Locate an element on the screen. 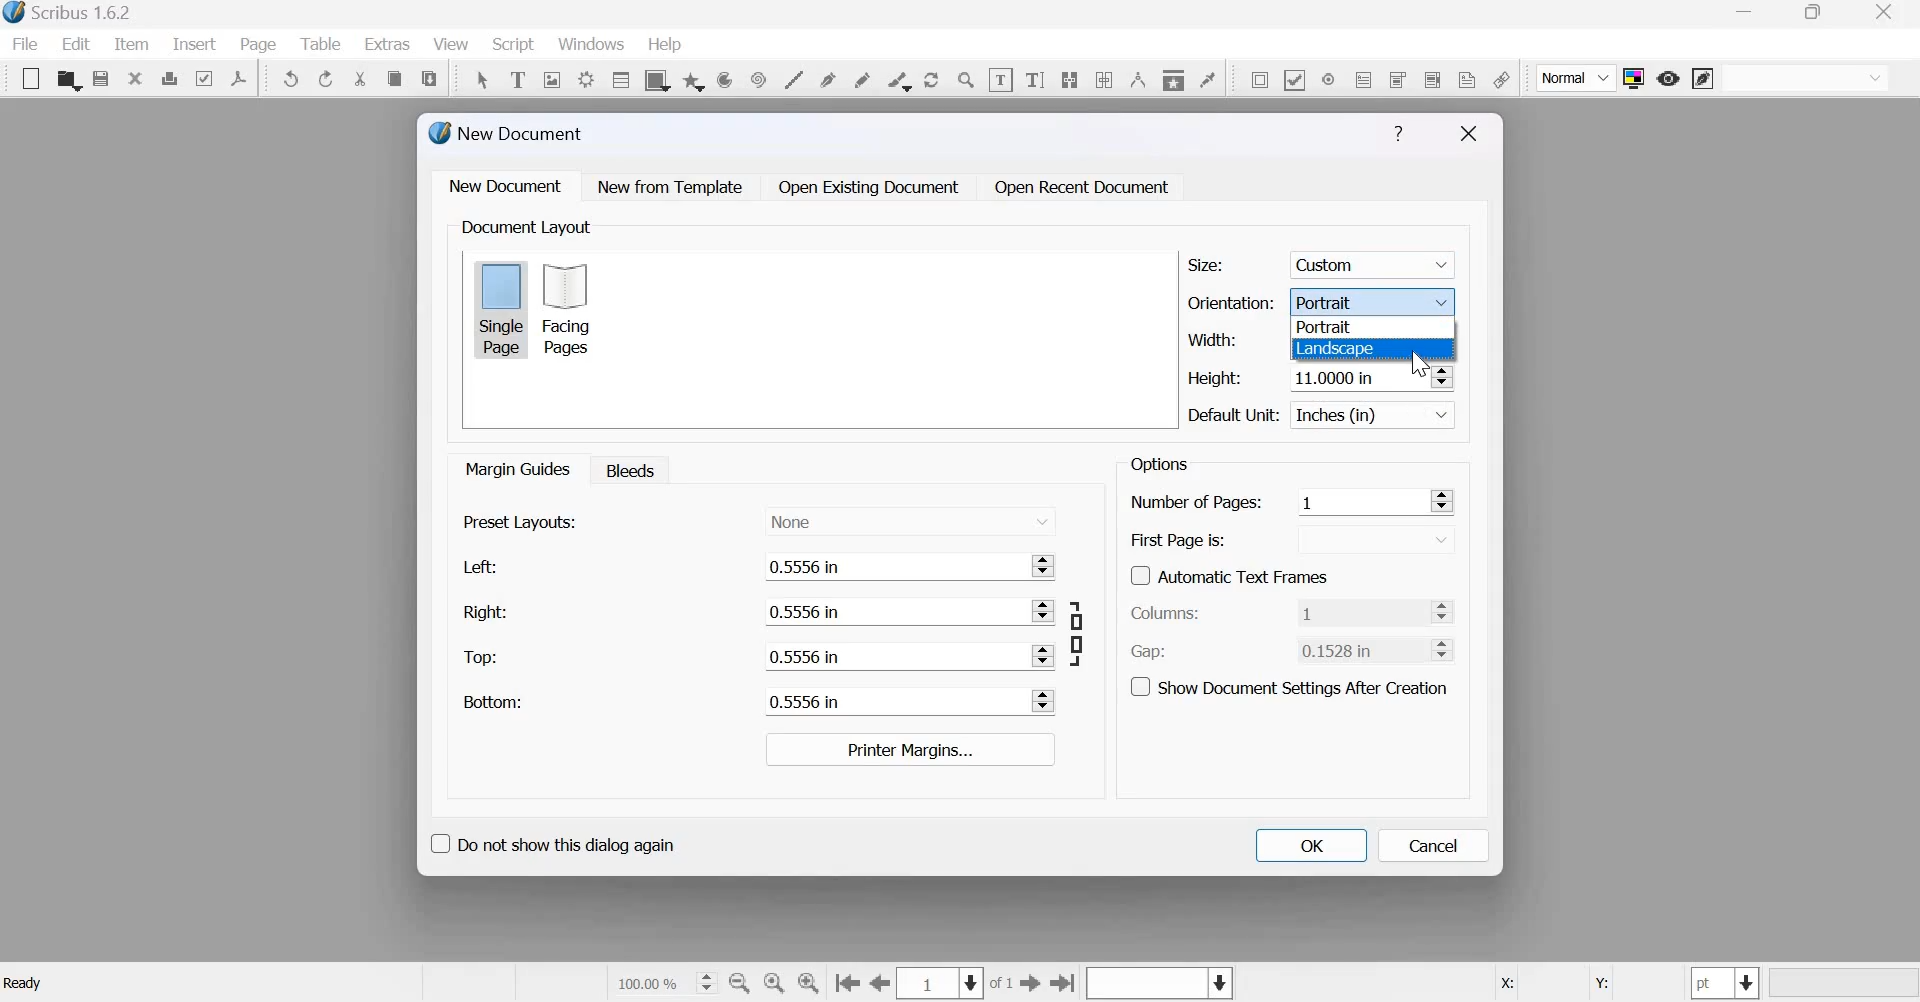 The width and height of the screenshot is (1920, 1002). preview mode is located at coordinates (1668, 78).